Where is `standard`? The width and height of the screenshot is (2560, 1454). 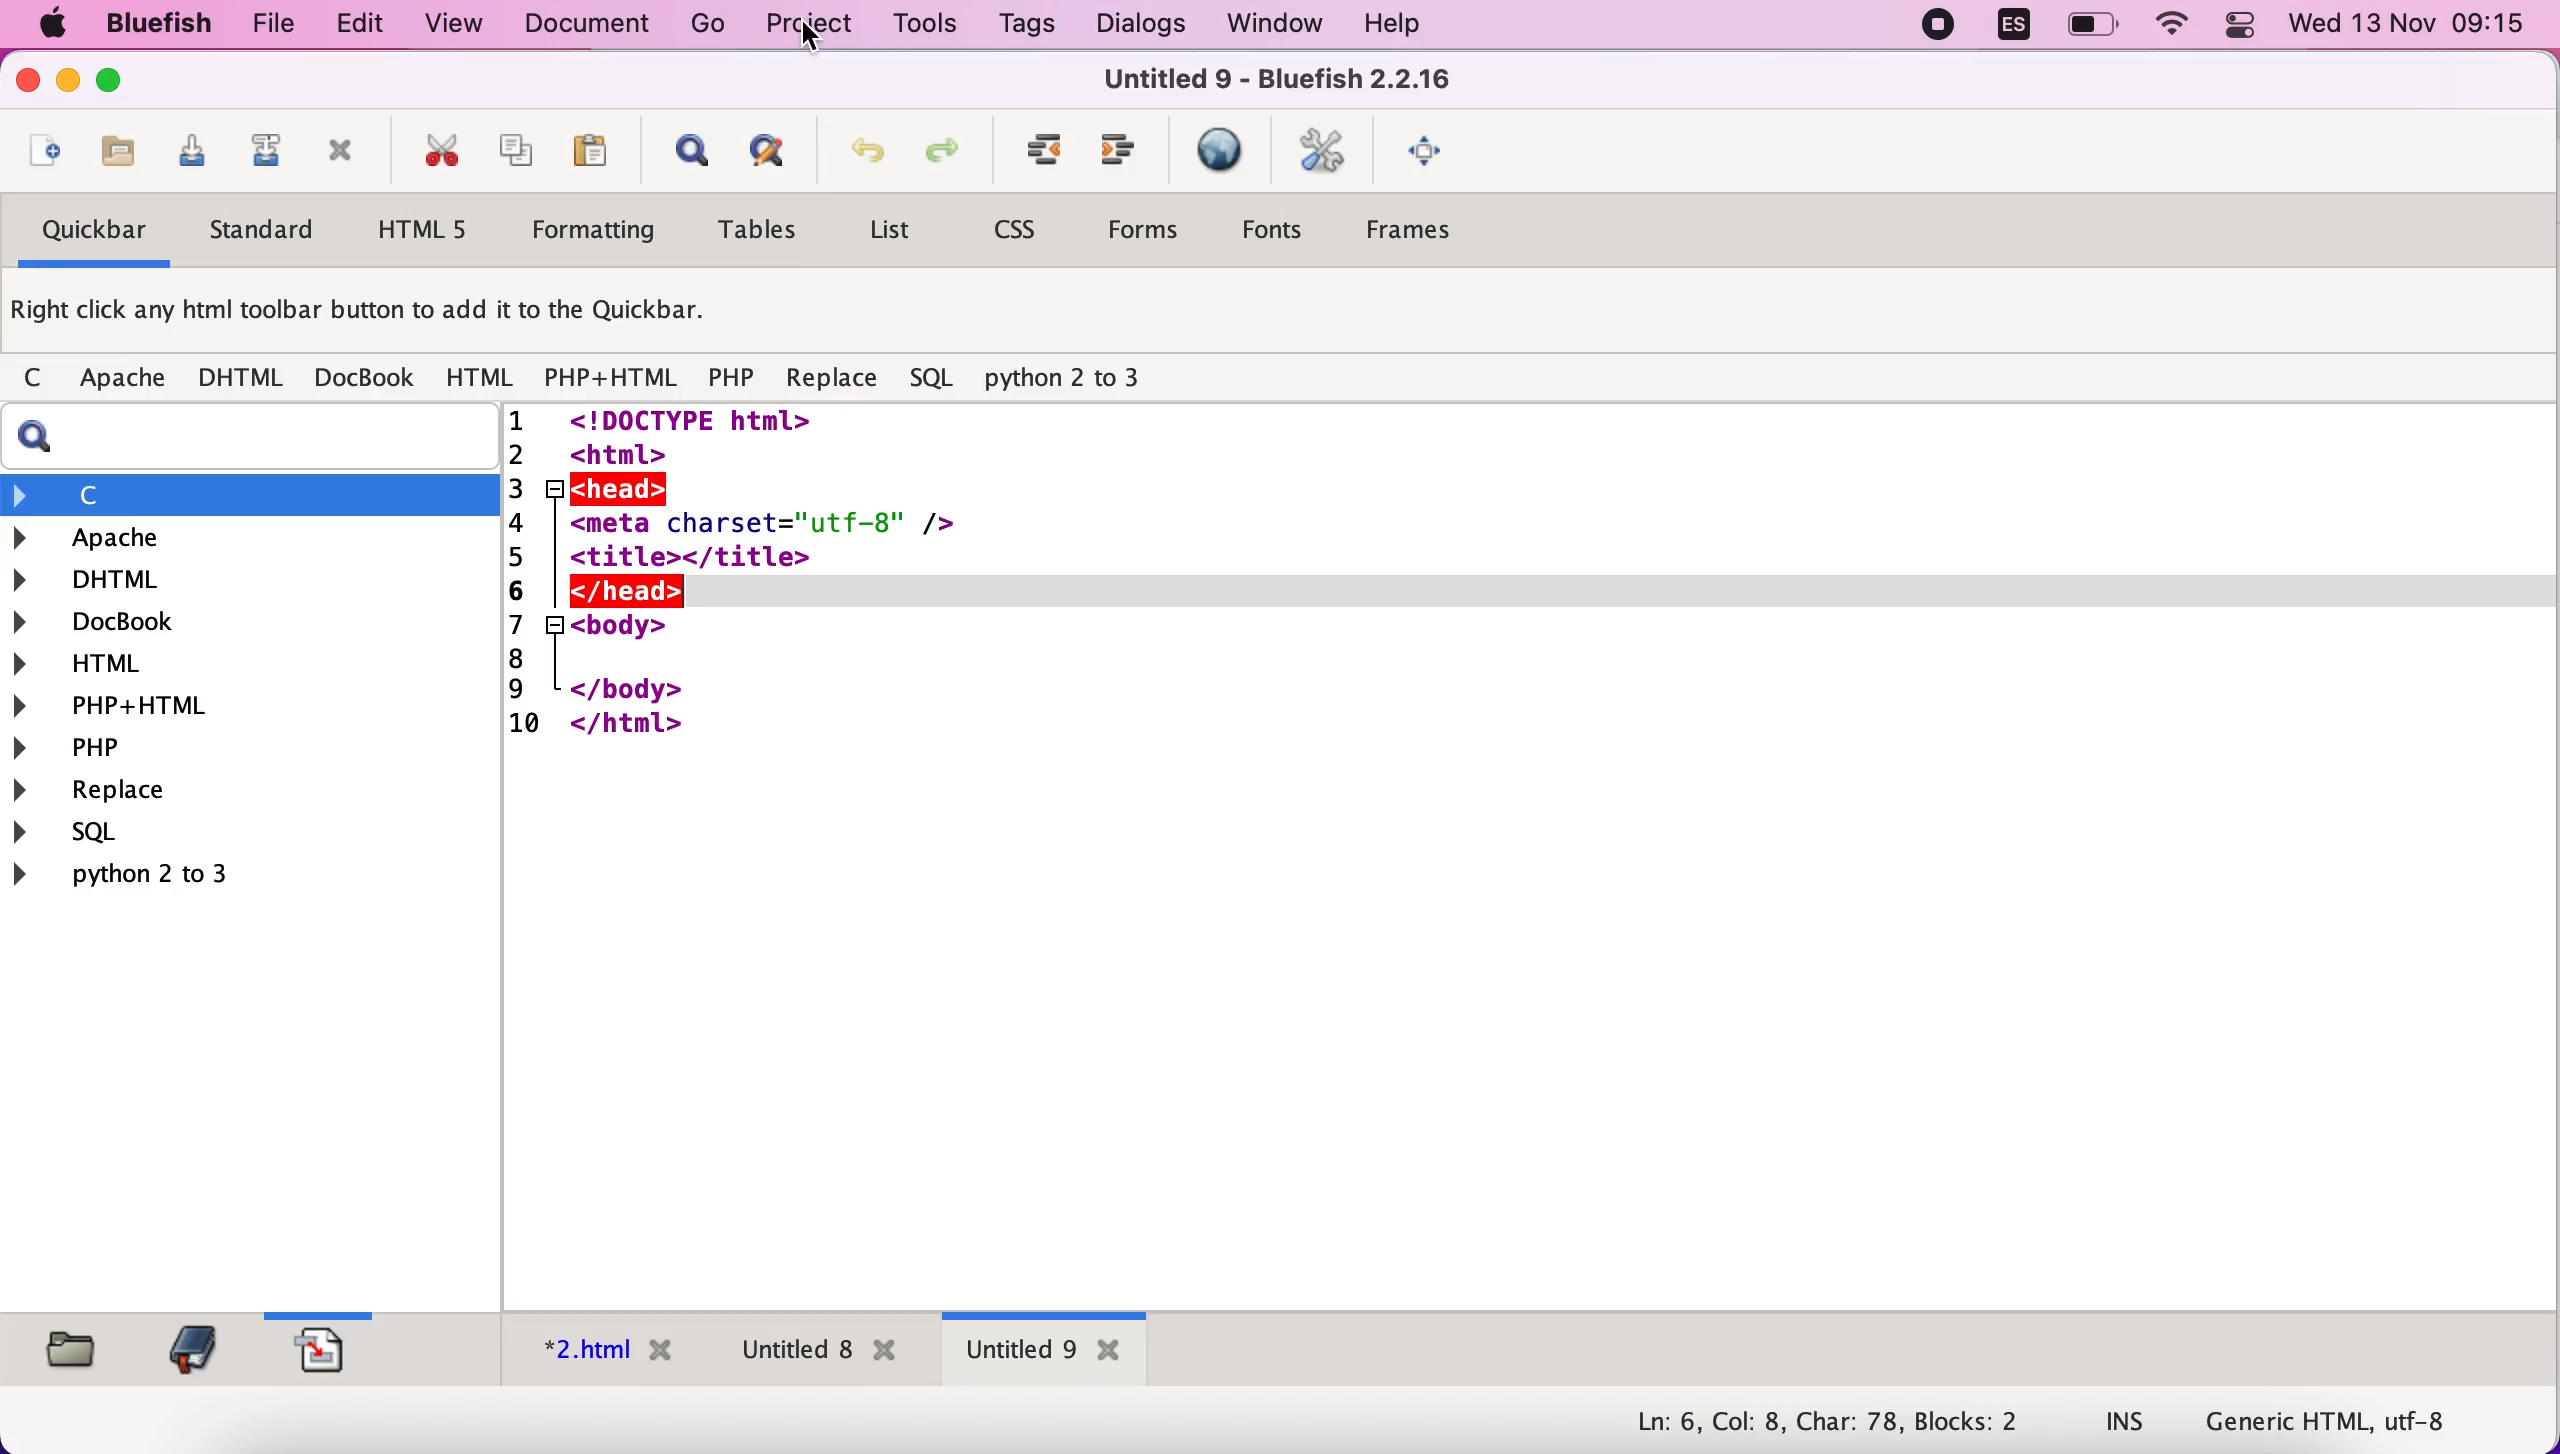
standard is located at coordinates (264, 235).